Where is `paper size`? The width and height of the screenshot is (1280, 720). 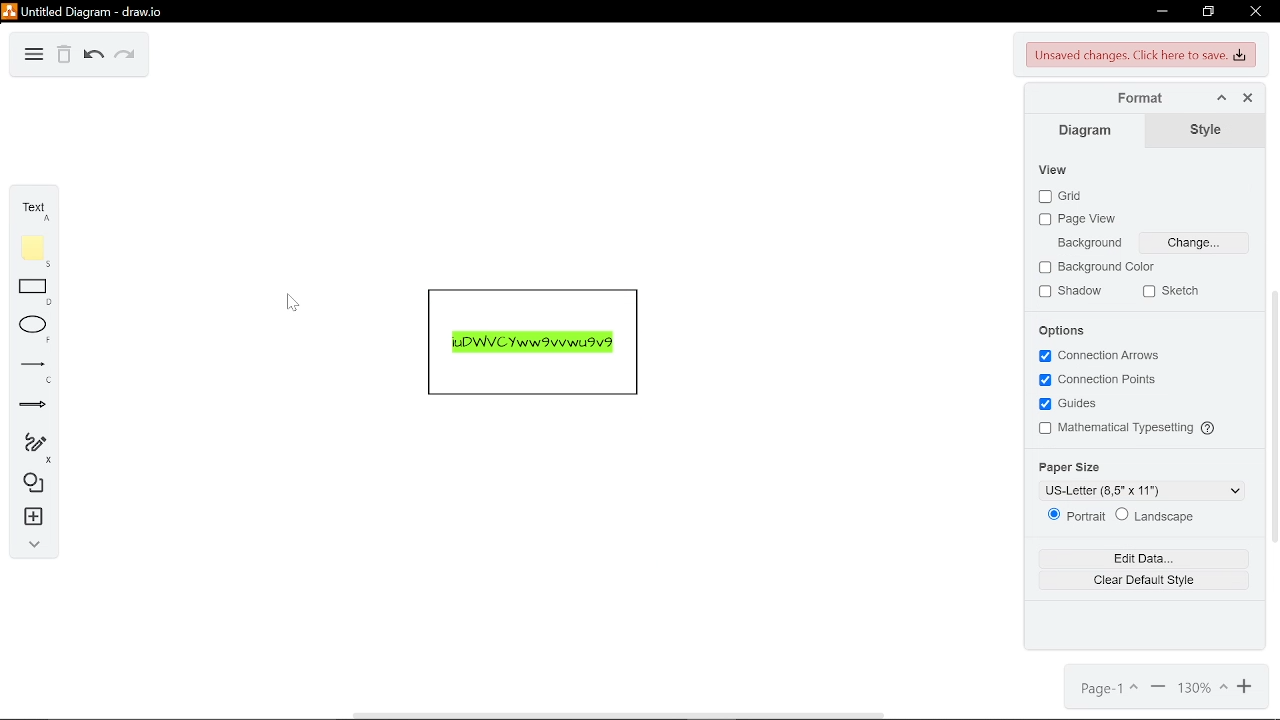 paper size is located at coordinates (1069, 467).